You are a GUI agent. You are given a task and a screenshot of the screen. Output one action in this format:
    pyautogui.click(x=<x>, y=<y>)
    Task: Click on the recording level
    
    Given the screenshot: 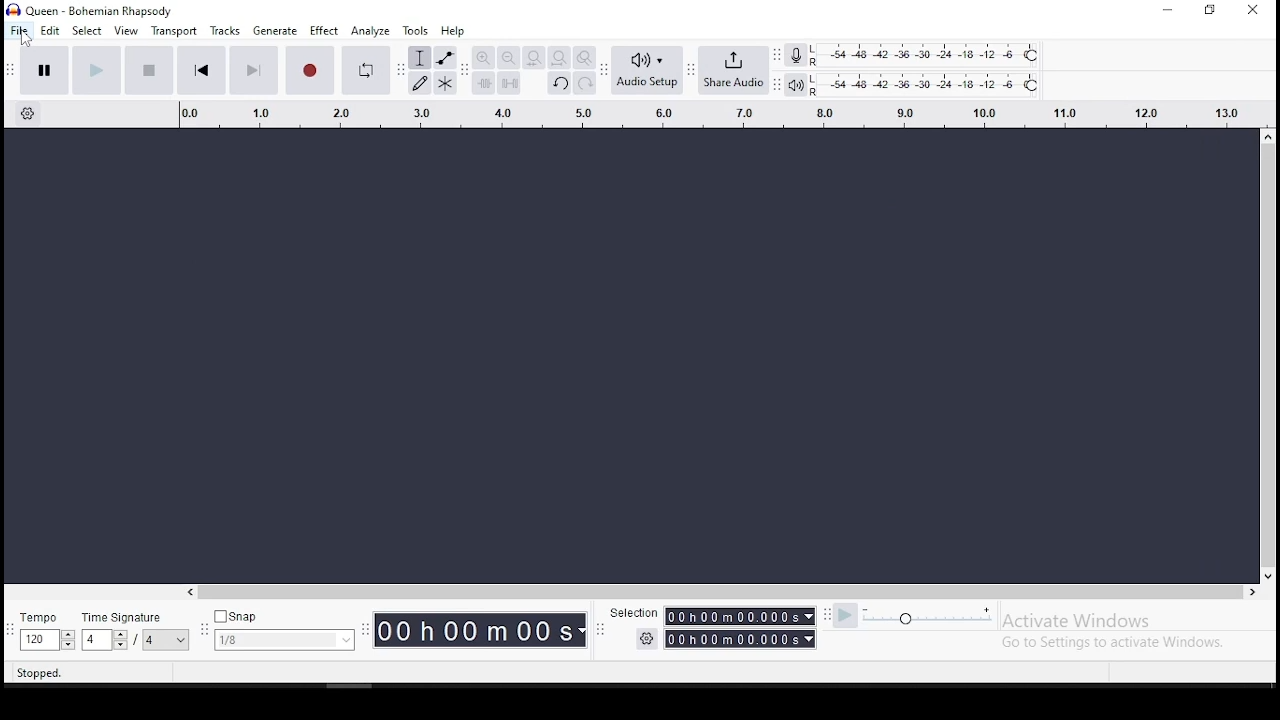 What is the action you would take?
    pyautogui.click(x=796, y=54)
    